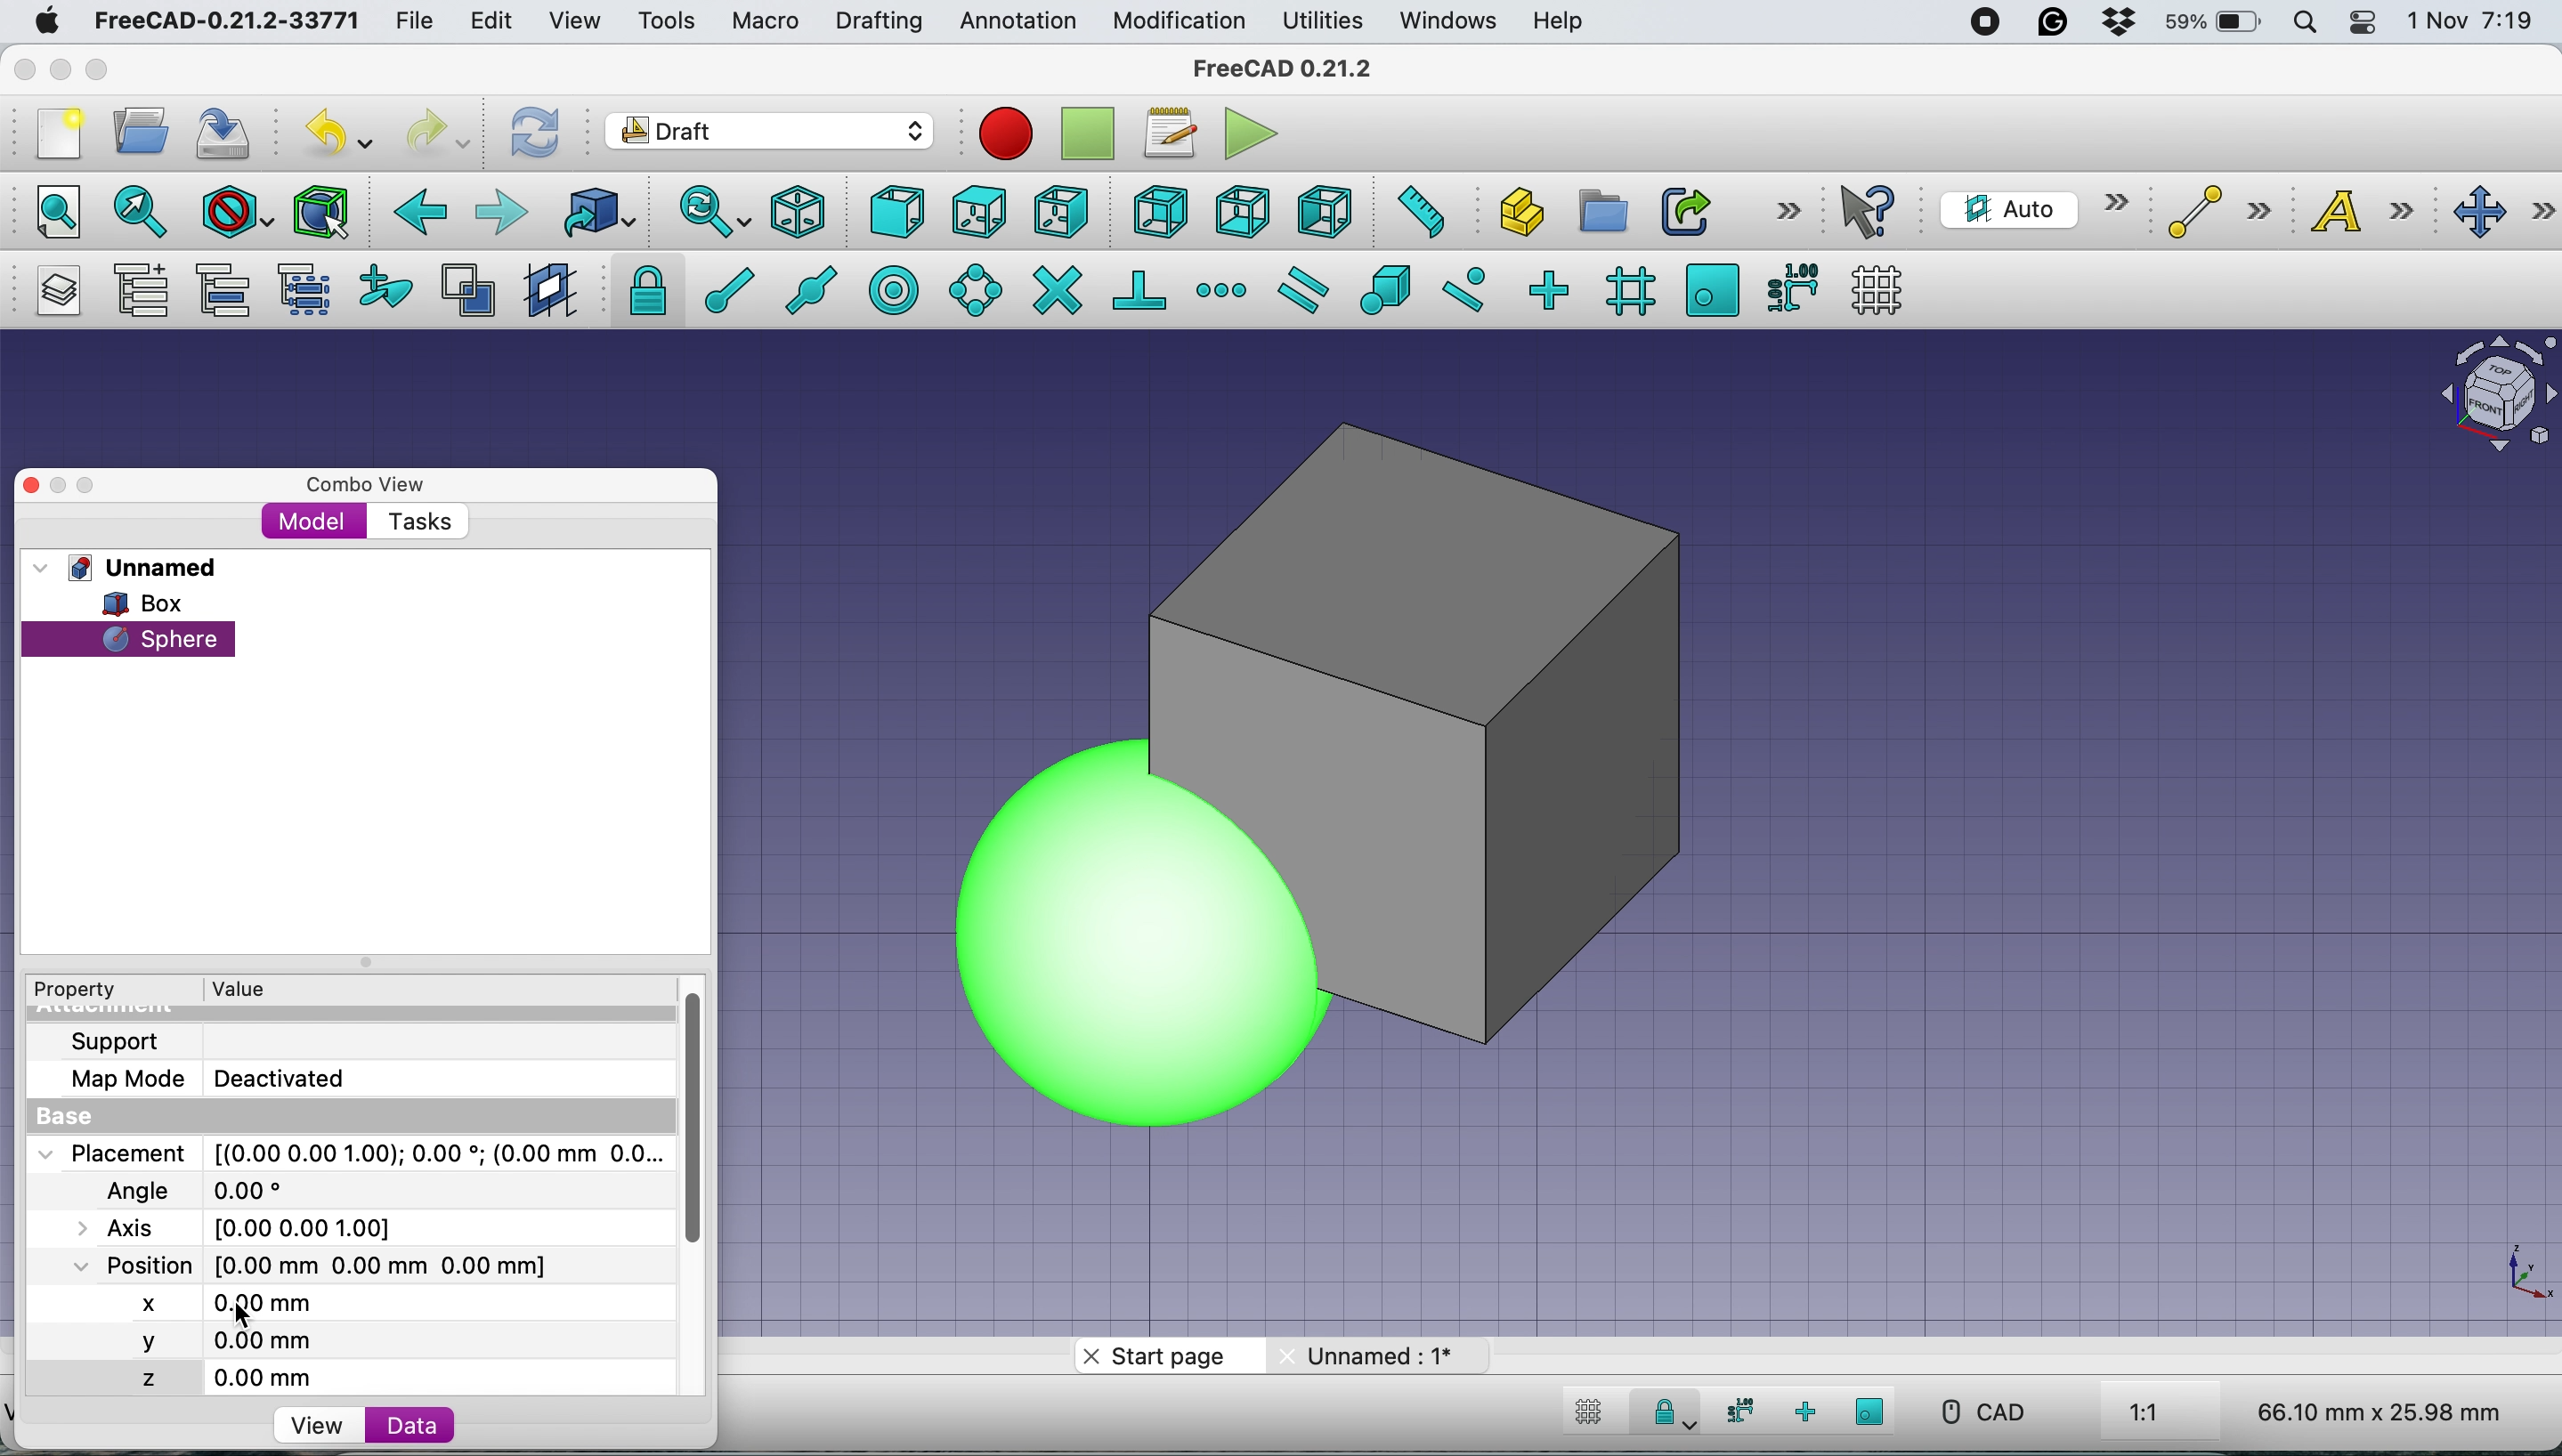  What do you see at coordinates (1142, 289) in the screenshot?
I see `snap perpendicular` at bounding box center [1142, 289].